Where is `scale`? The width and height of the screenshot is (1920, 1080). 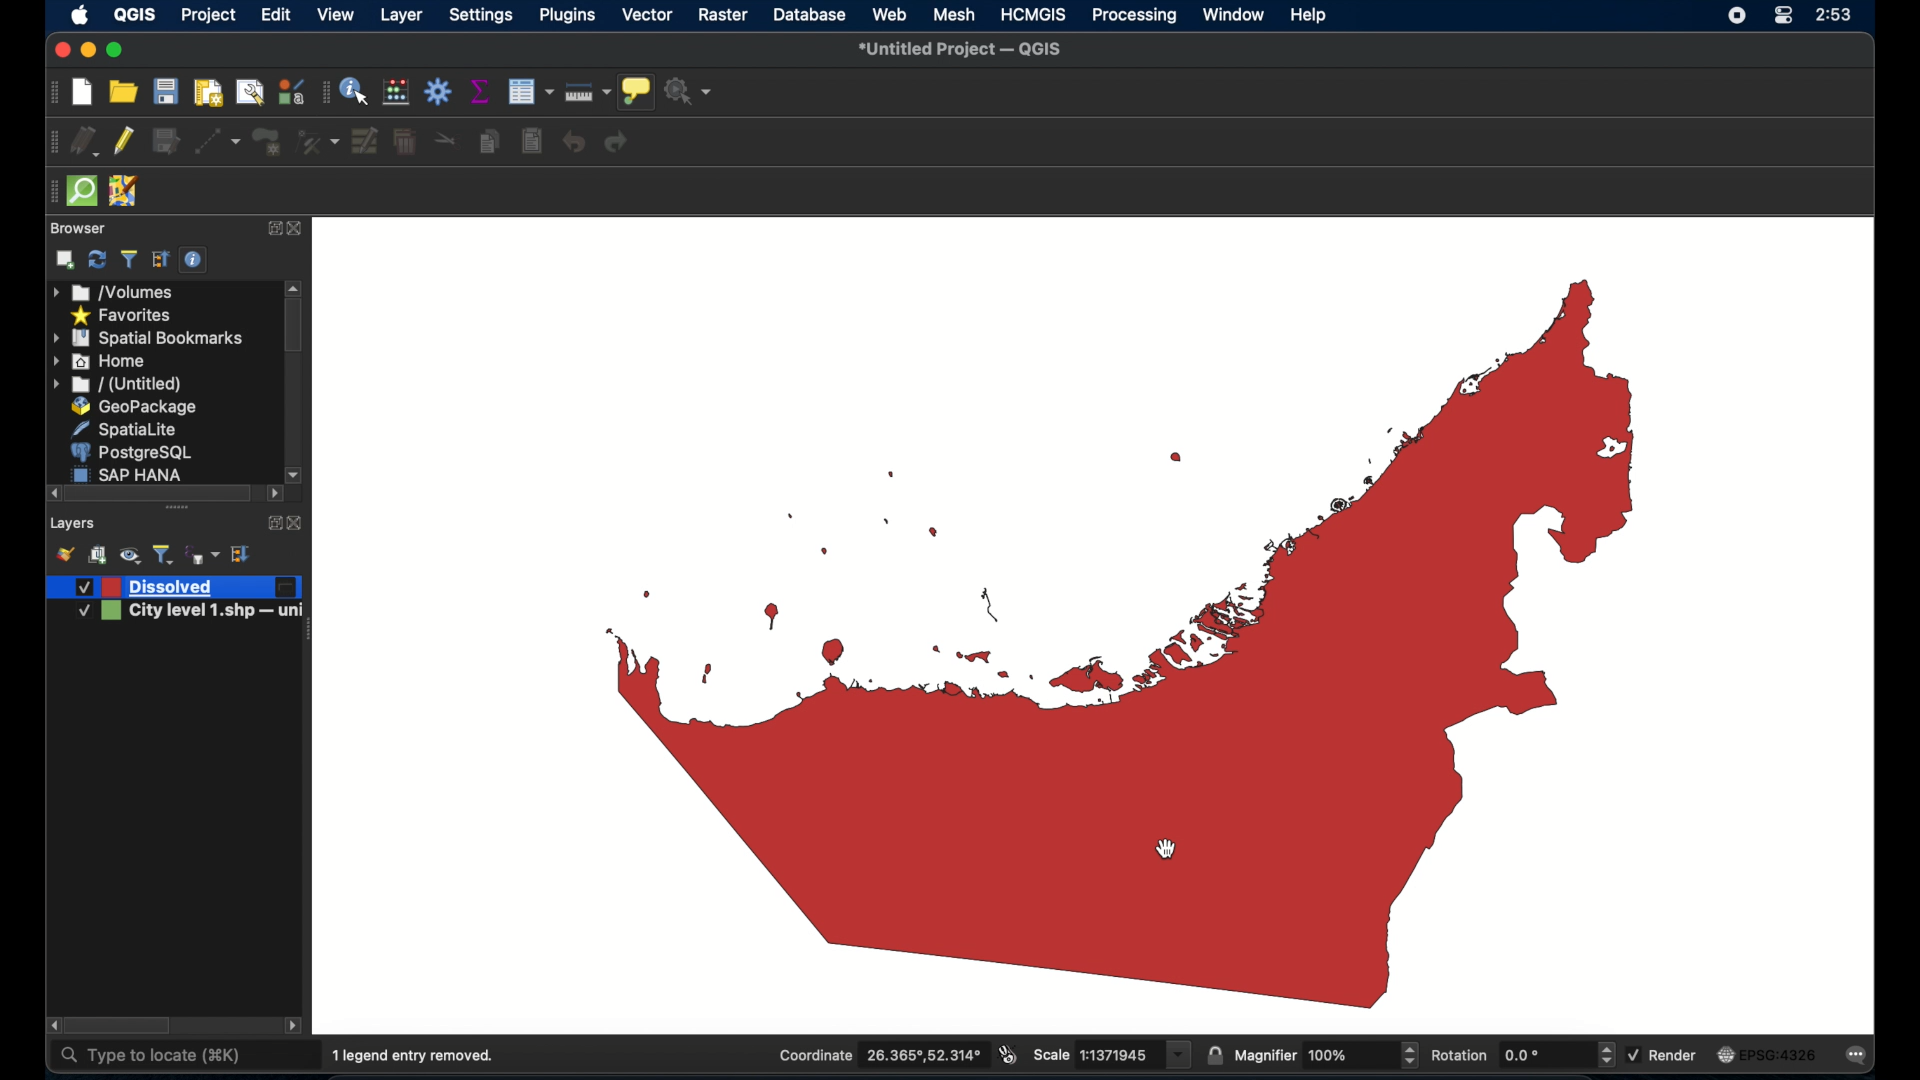
scale is located at coordinates (1111, 1055).